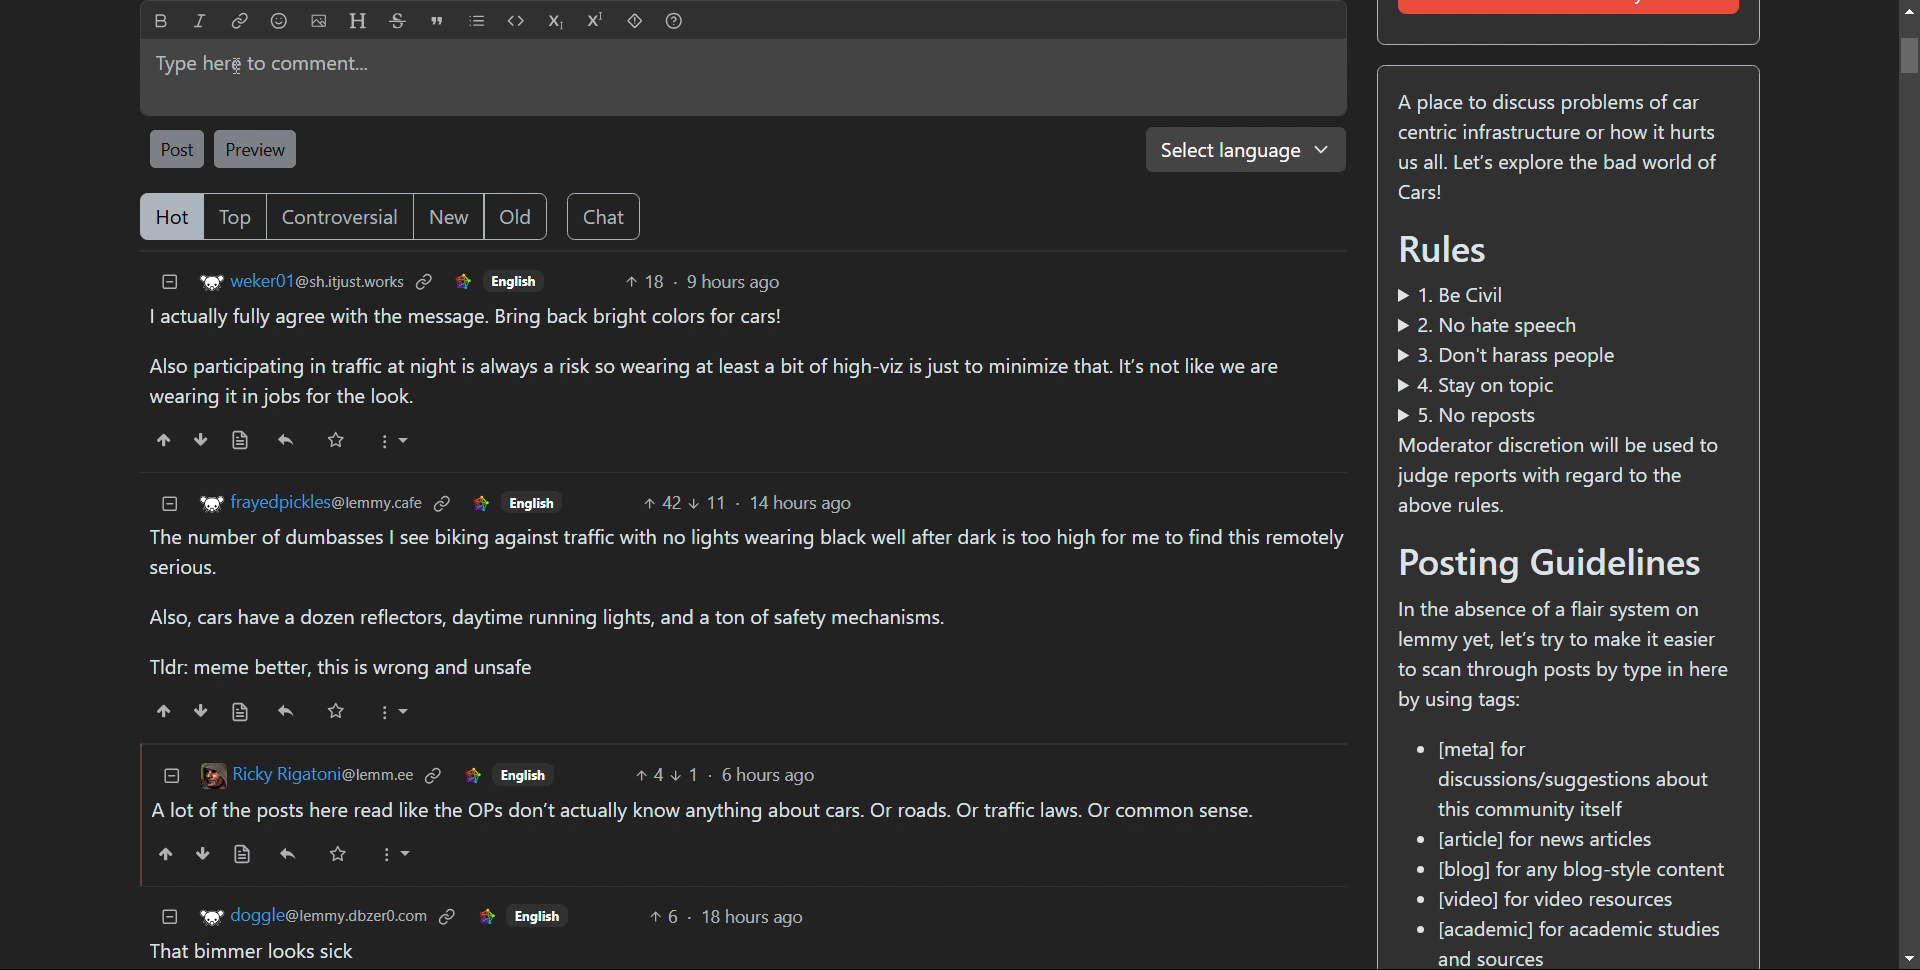 Image resolution: width=1920 pixels, height=970 pixels. Describe the element at coordinates (732, 282) in the screenshot. I see `9 hours ago` at that location.